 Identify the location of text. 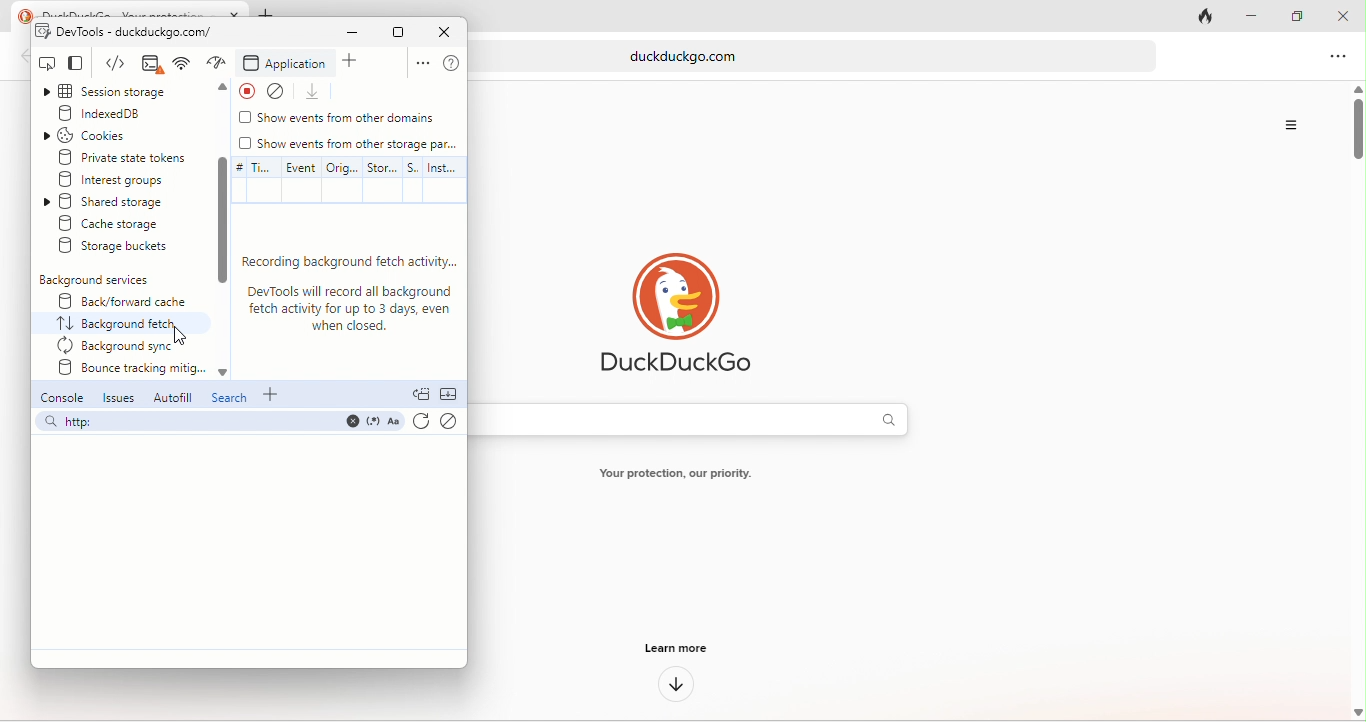
(686, 475).